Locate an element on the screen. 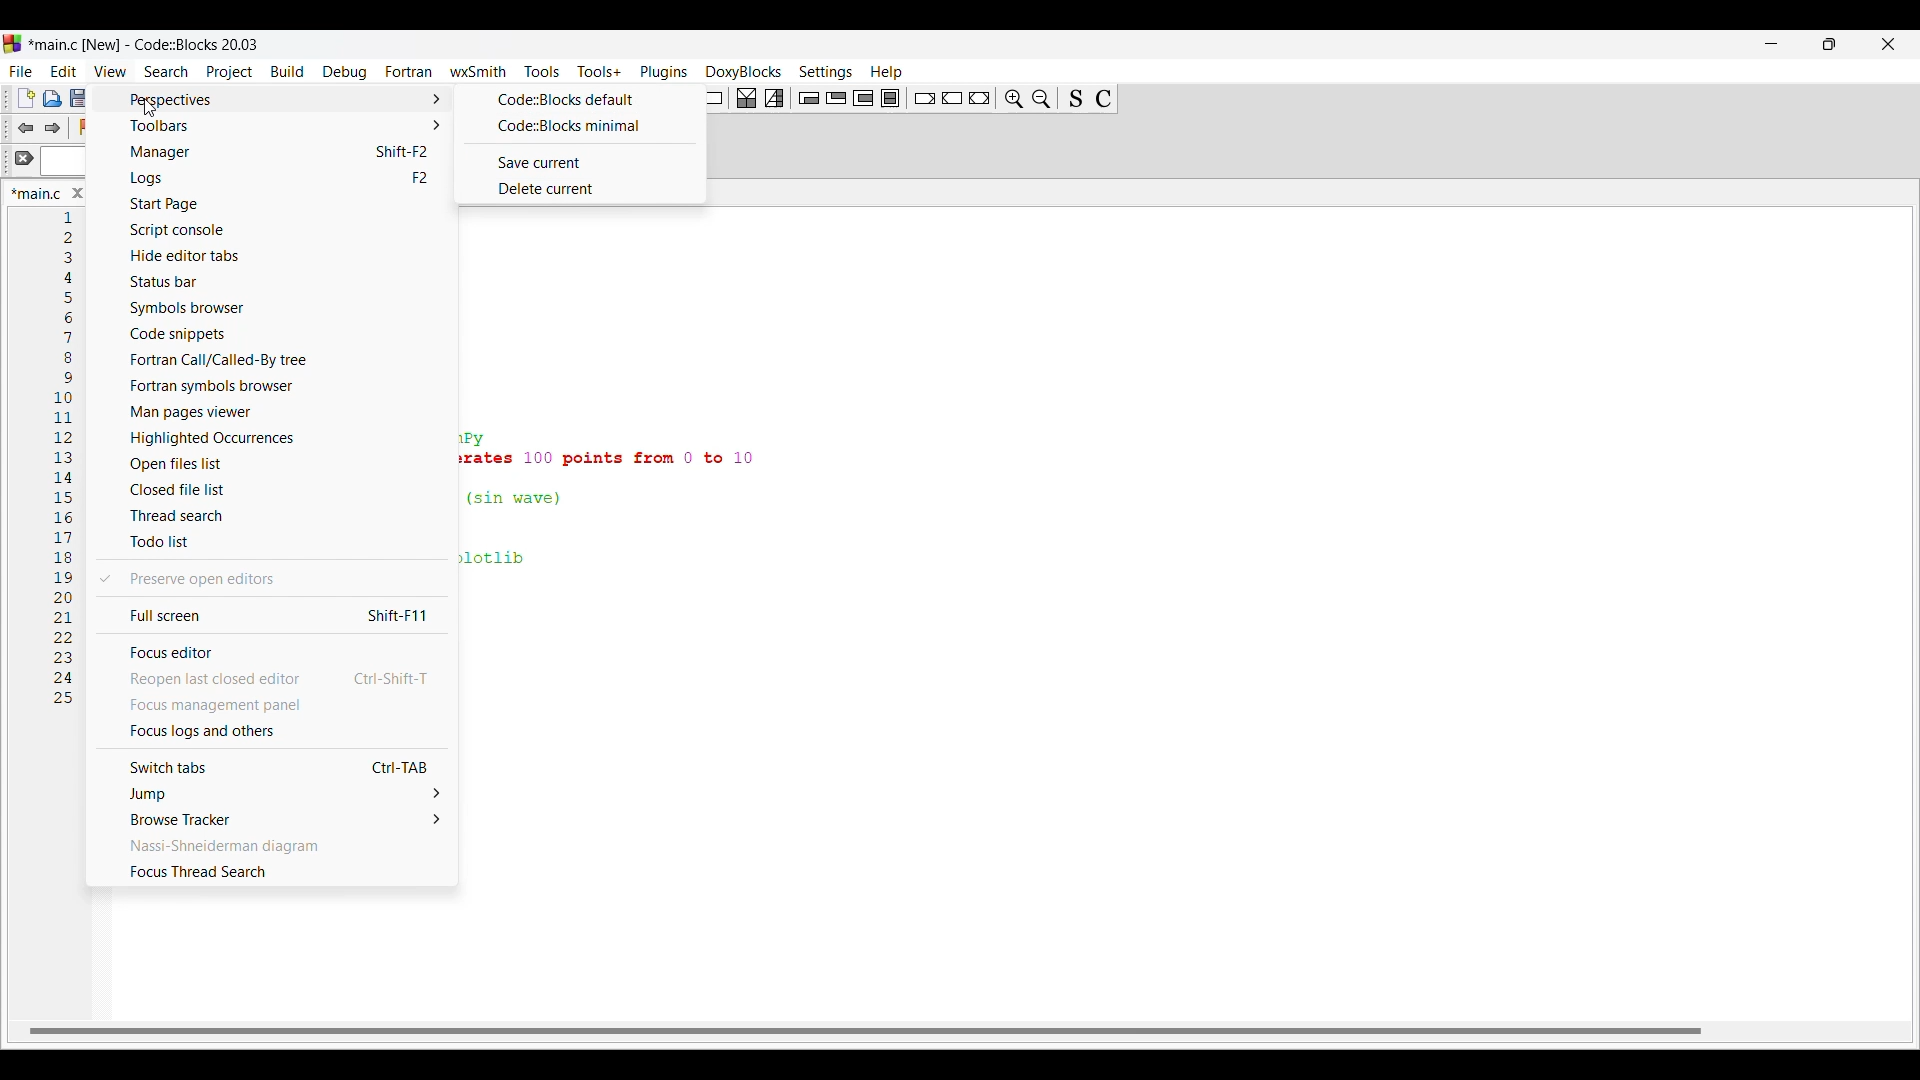 The image size is (1920, 1080). Selection is located at coordinates (774, 98).